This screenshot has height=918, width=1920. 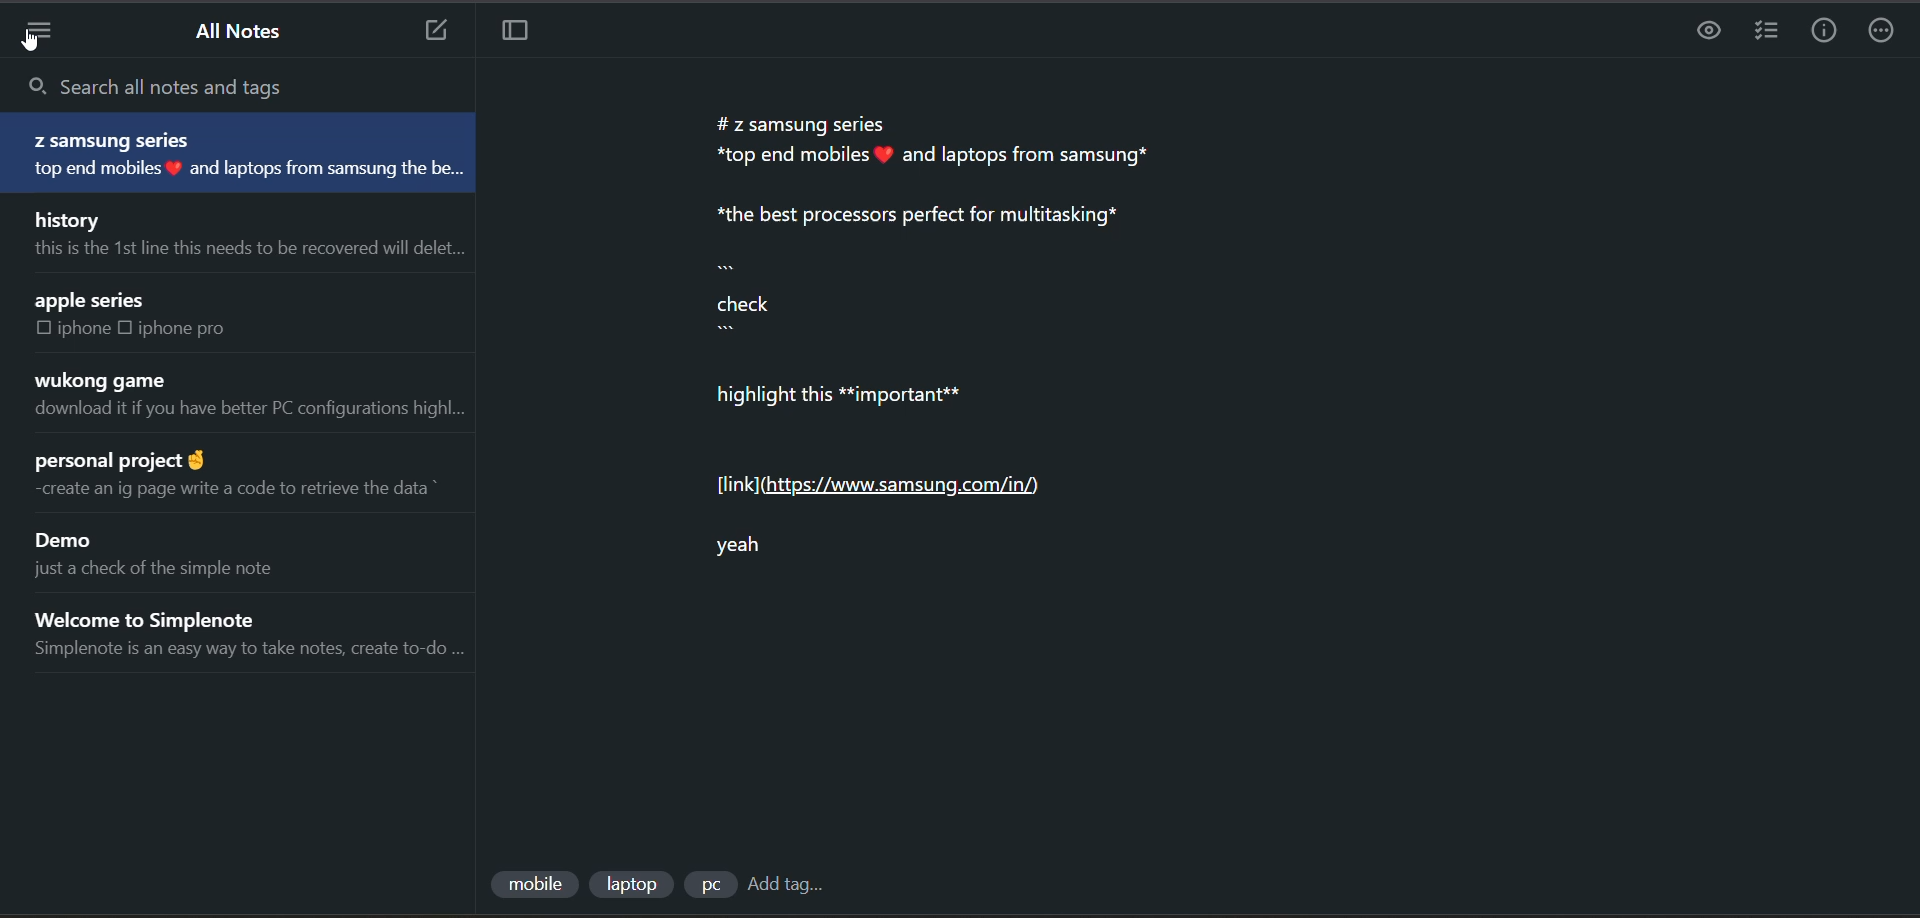 I want to click on all notes, so click(x=244, y=32).